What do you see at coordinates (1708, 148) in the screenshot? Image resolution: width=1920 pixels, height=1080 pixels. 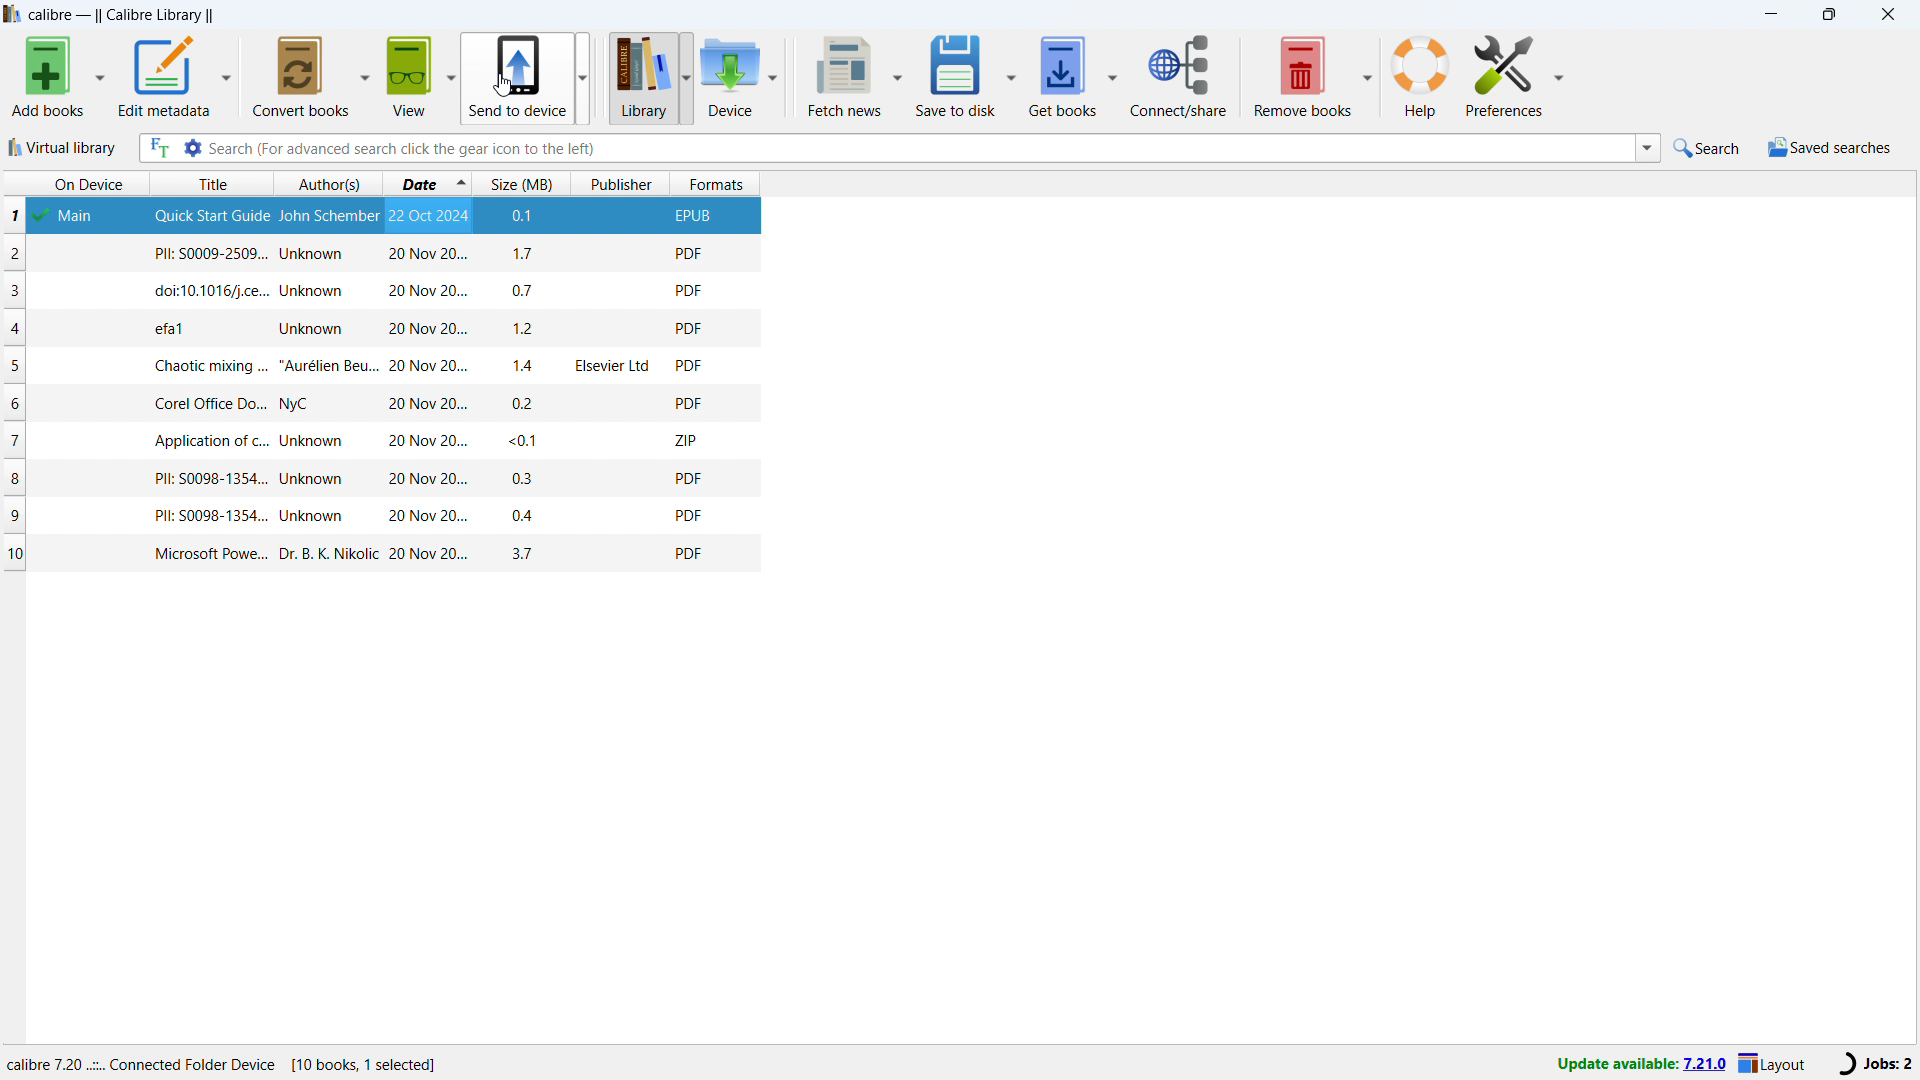 I see `quick search` at bounding box center [1708, 148].